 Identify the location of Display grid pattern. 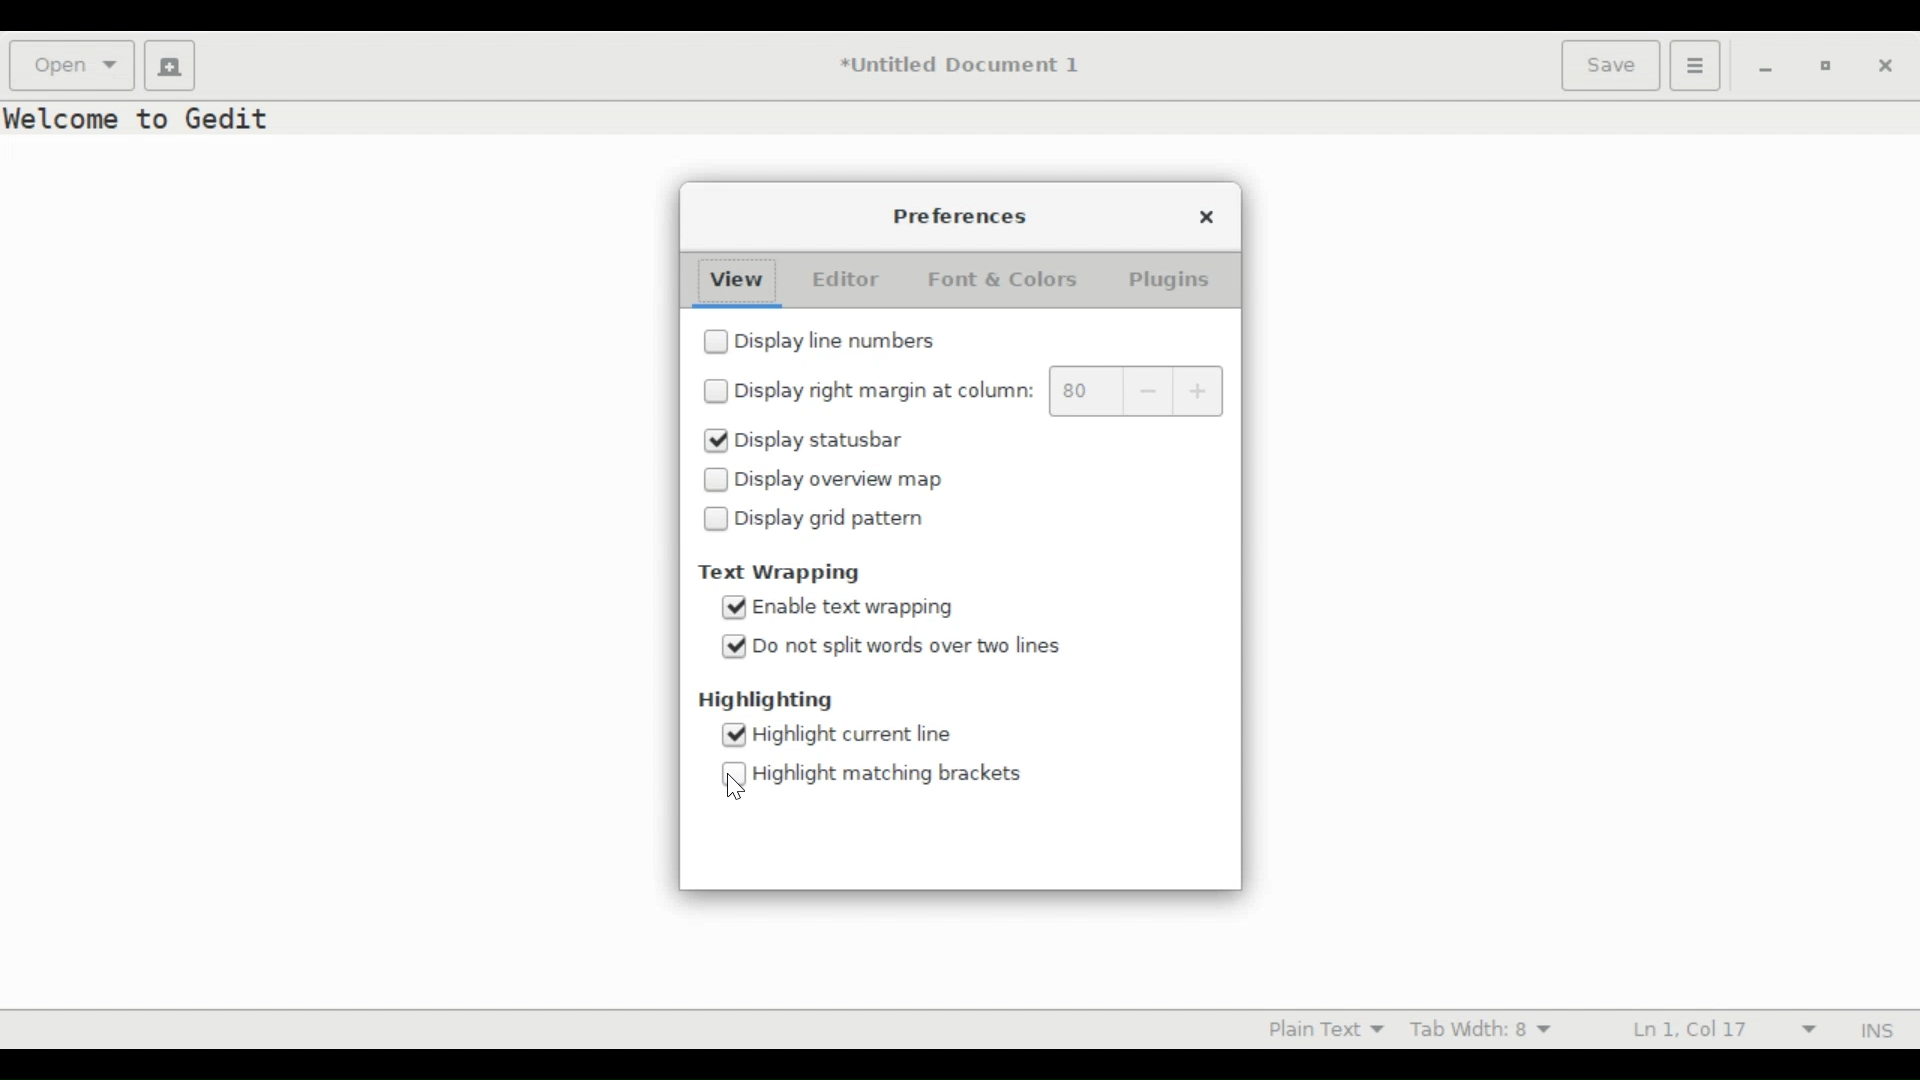
(851, 522).